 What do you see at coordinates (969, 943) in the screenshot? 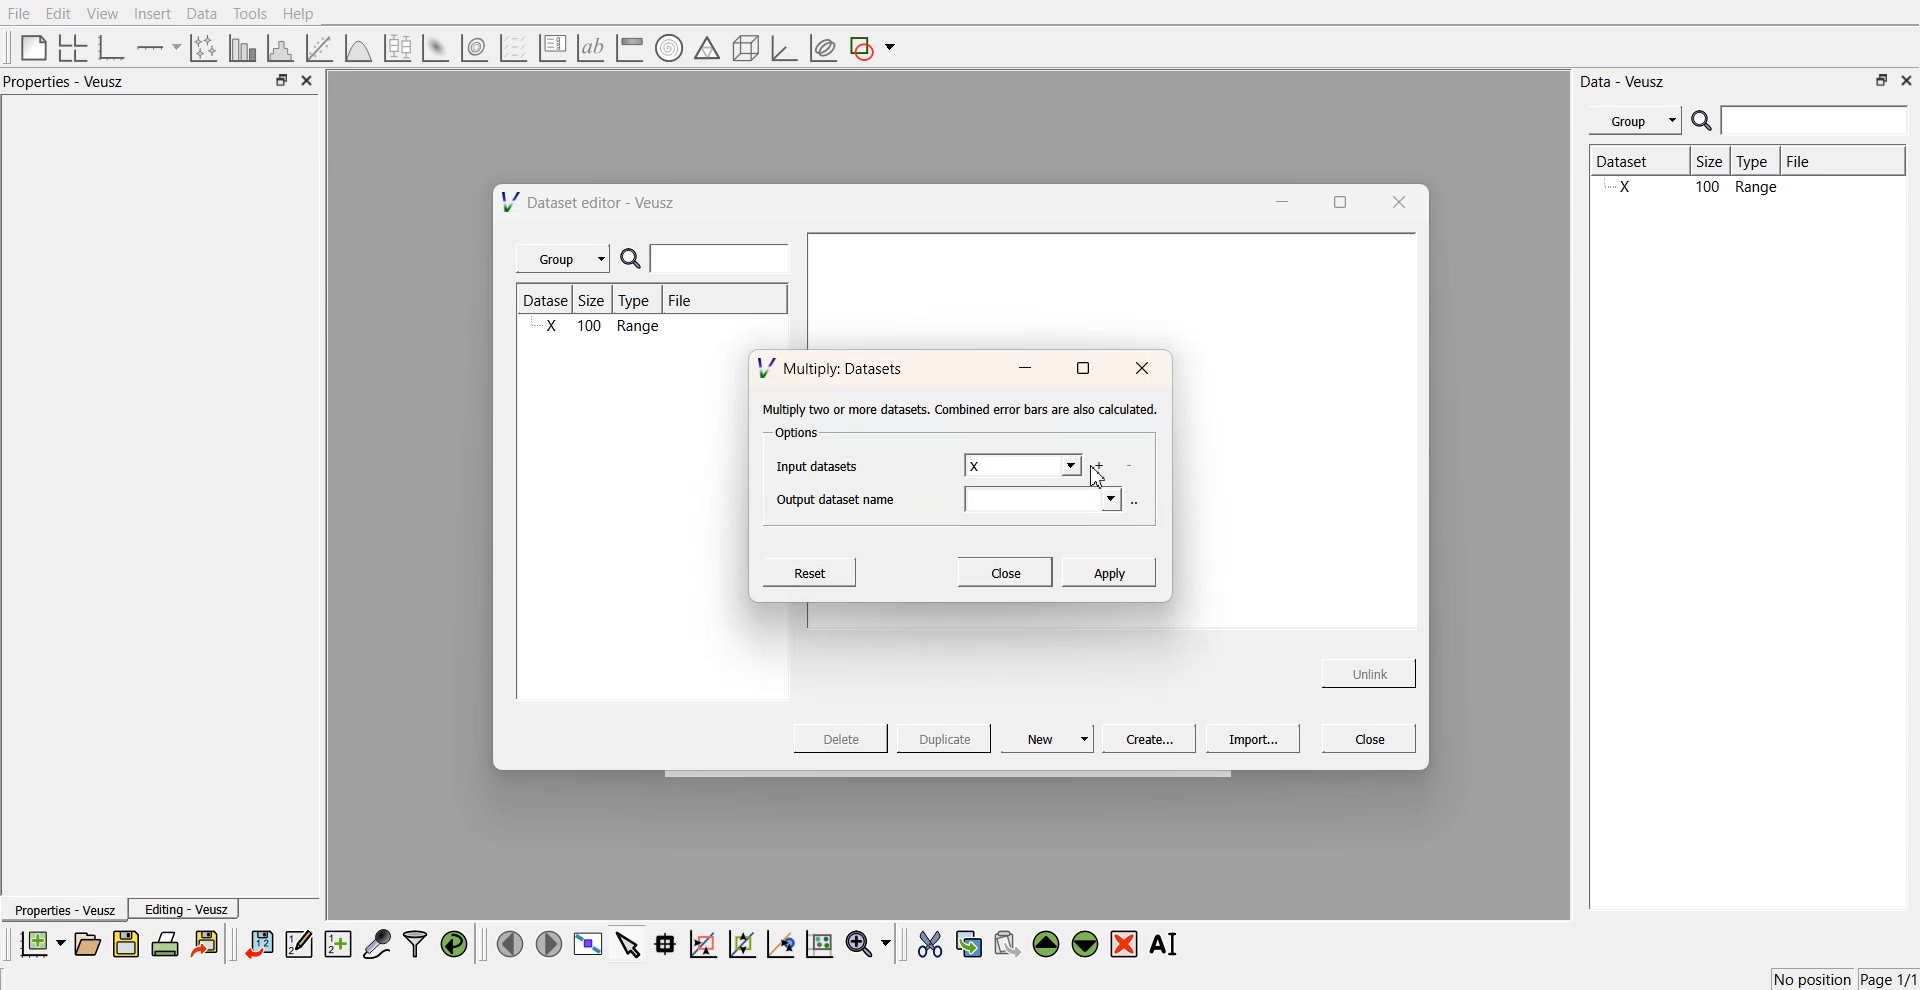
I see `copy the selected widgets` at bounding box center [969, 943].